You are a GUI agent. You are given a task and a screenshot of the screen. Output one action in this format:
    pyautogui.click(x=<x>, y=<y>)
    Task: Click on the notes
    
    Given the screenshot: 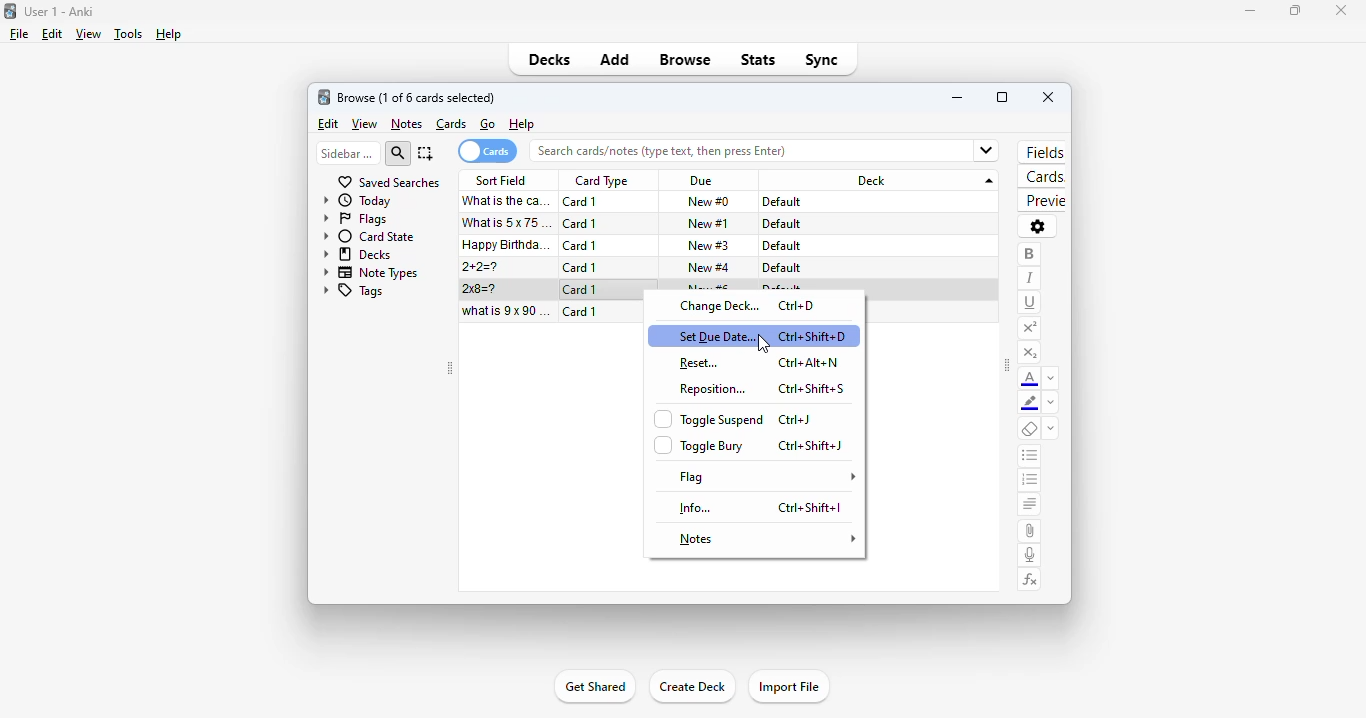 What is the action you would take?
    pyautogui.click(x=406, y=124)
    